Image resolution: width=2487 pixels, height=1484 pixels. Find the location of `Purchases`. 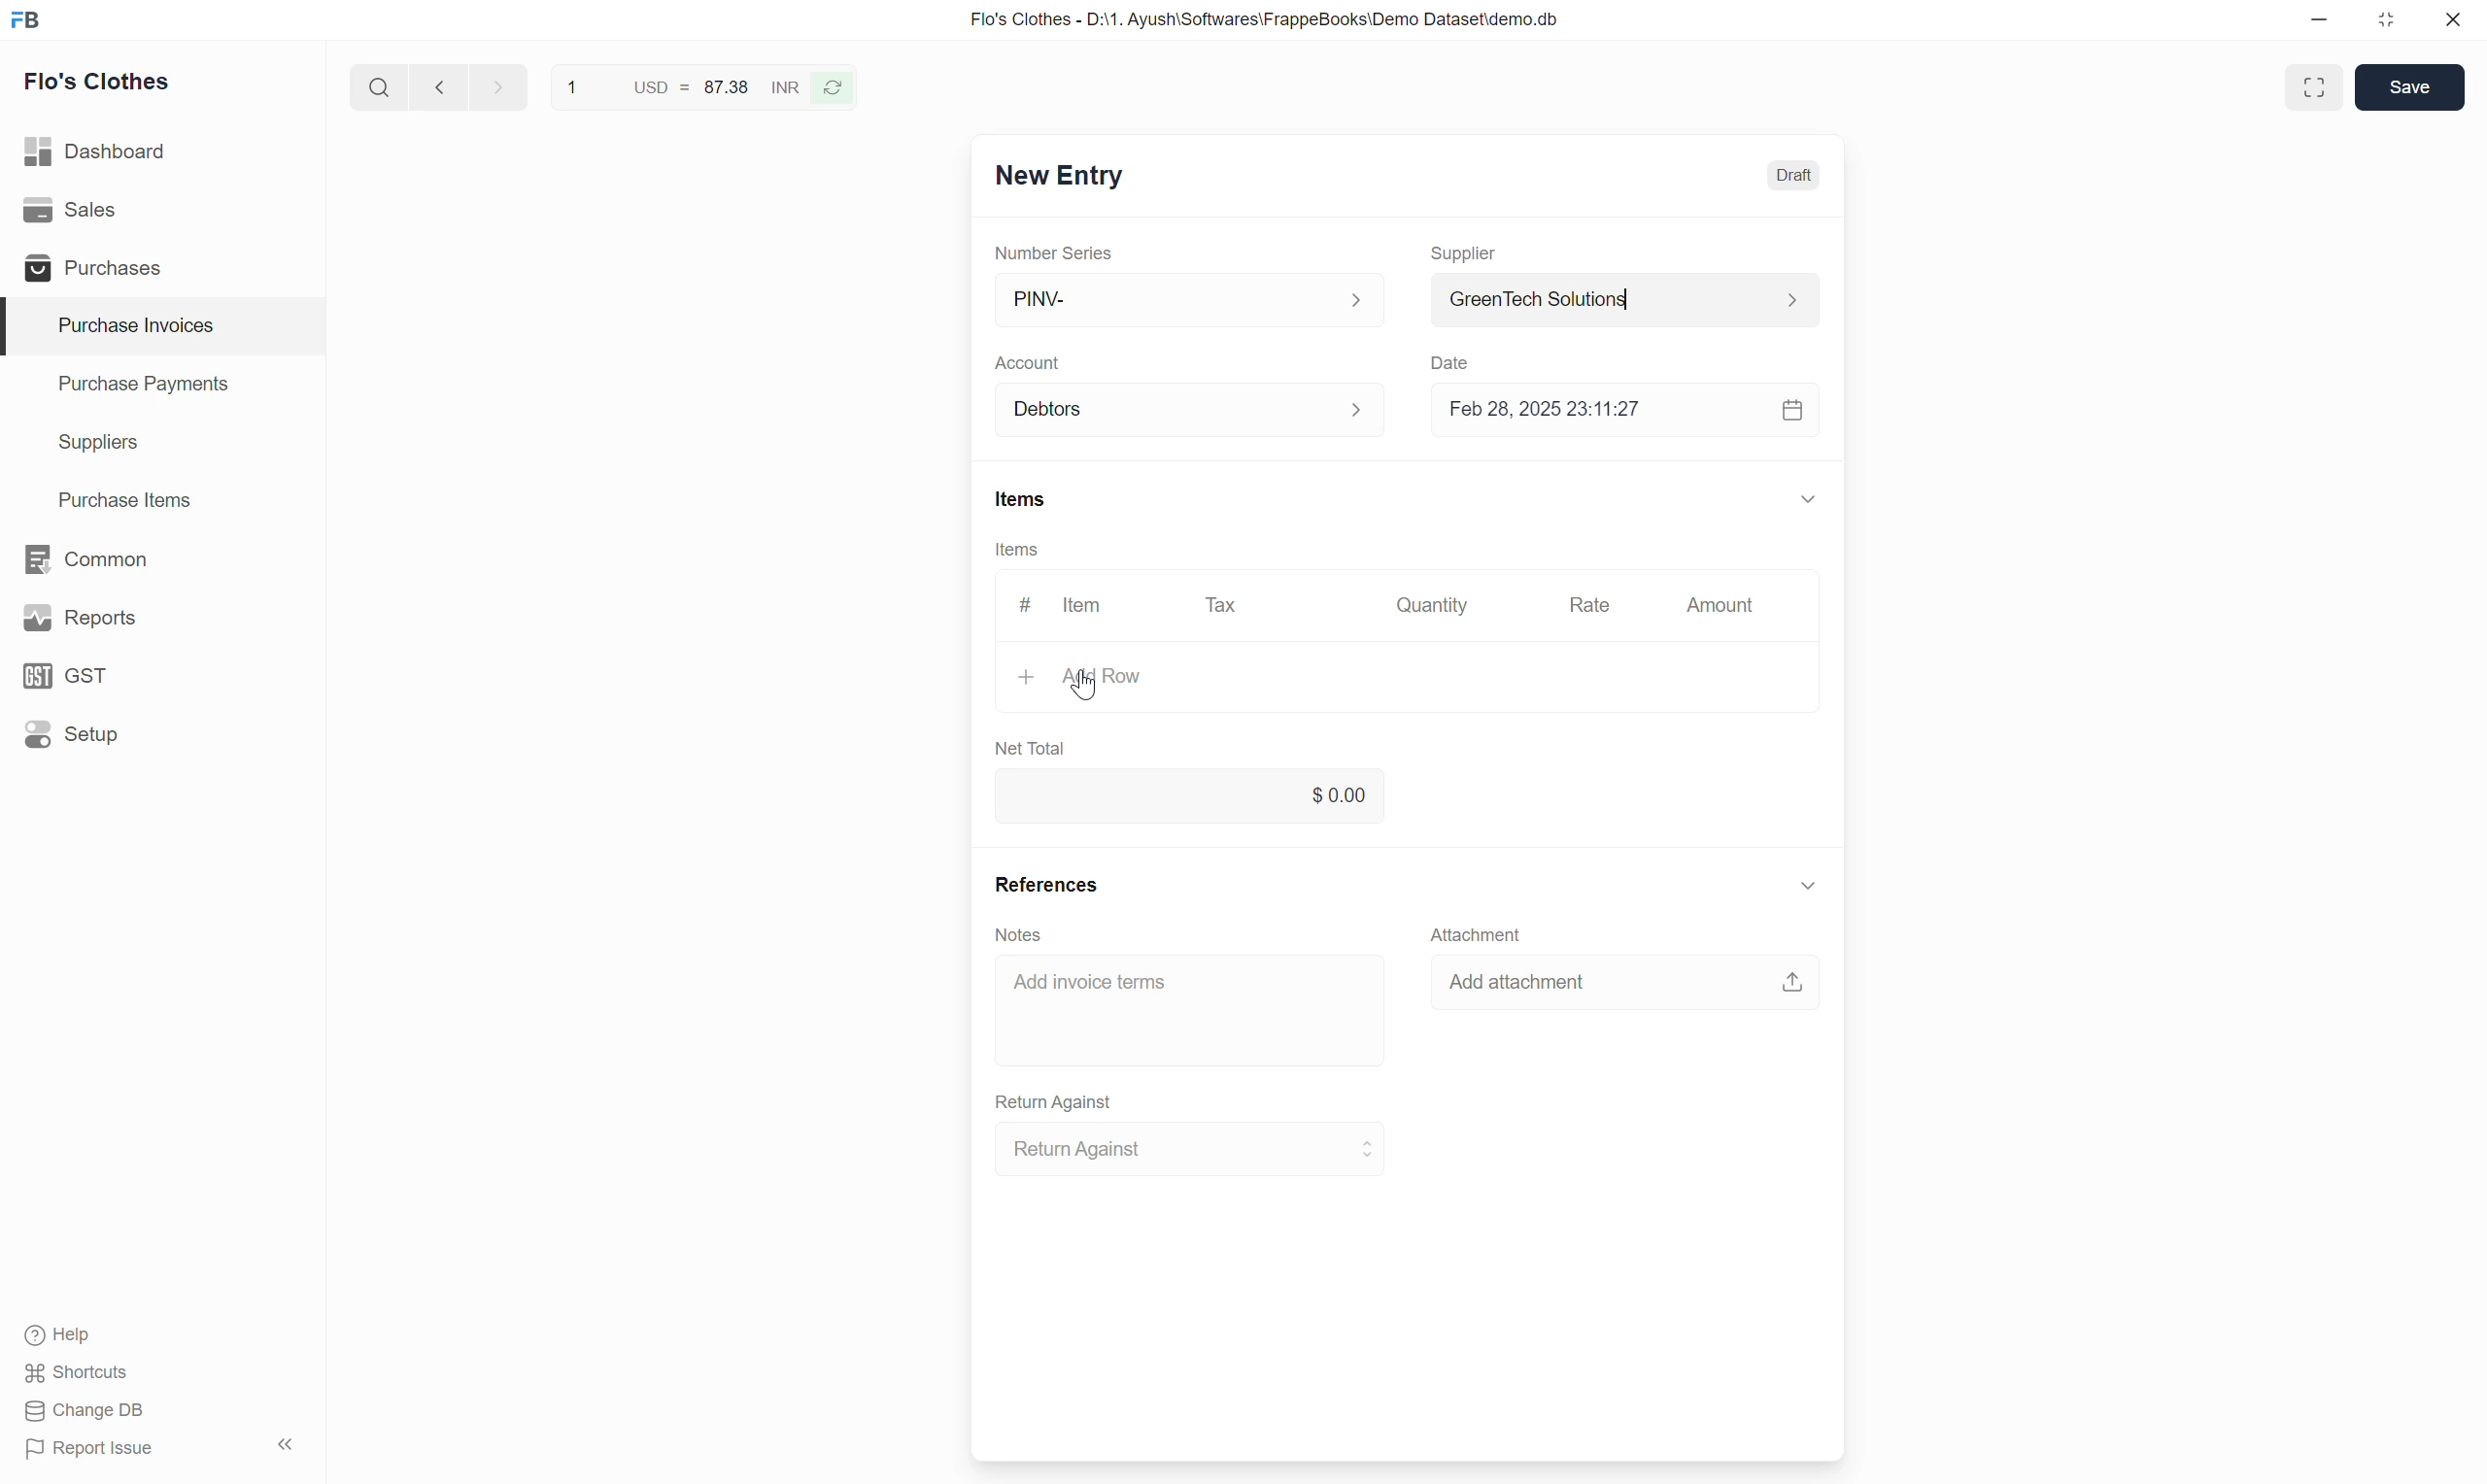

Purchases is located at coordinates (161, 266).